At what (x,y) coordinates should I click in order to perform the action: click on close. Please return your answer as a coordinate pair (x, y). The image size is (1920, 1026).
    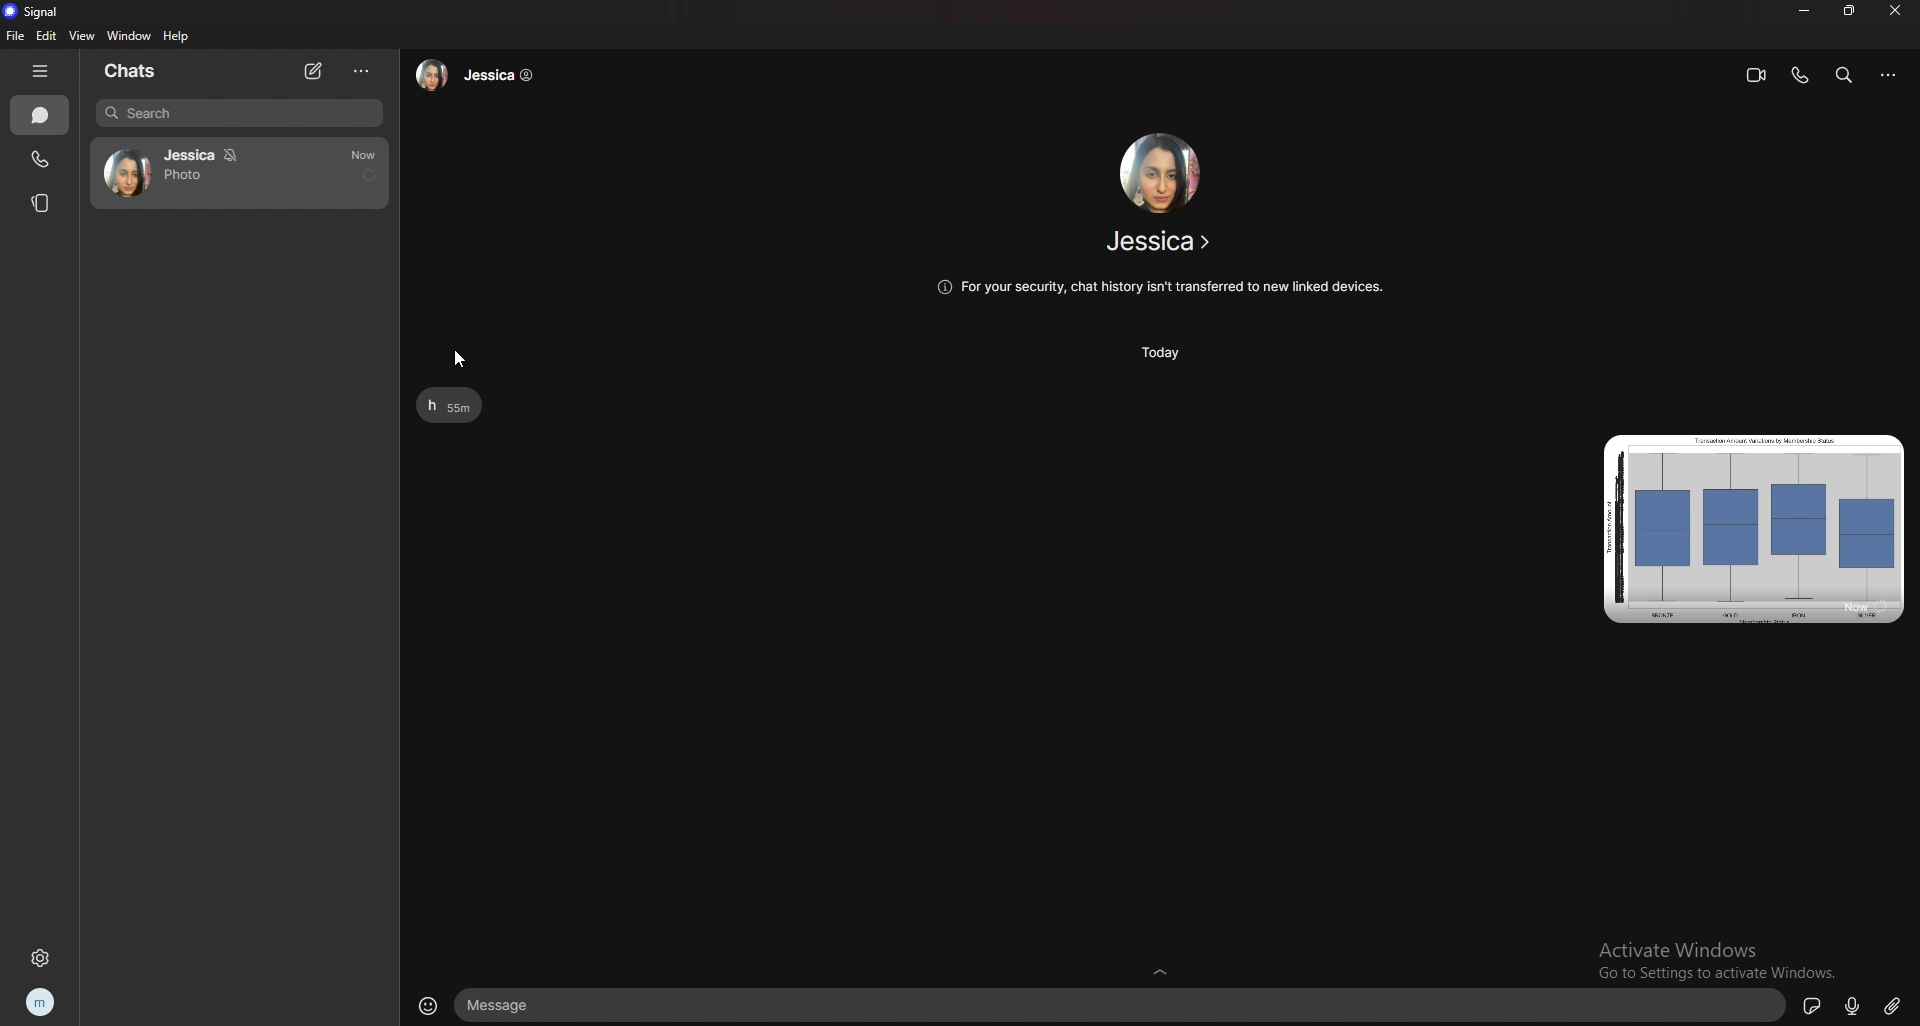
    Looking at the image, I should click on (1895, 10).